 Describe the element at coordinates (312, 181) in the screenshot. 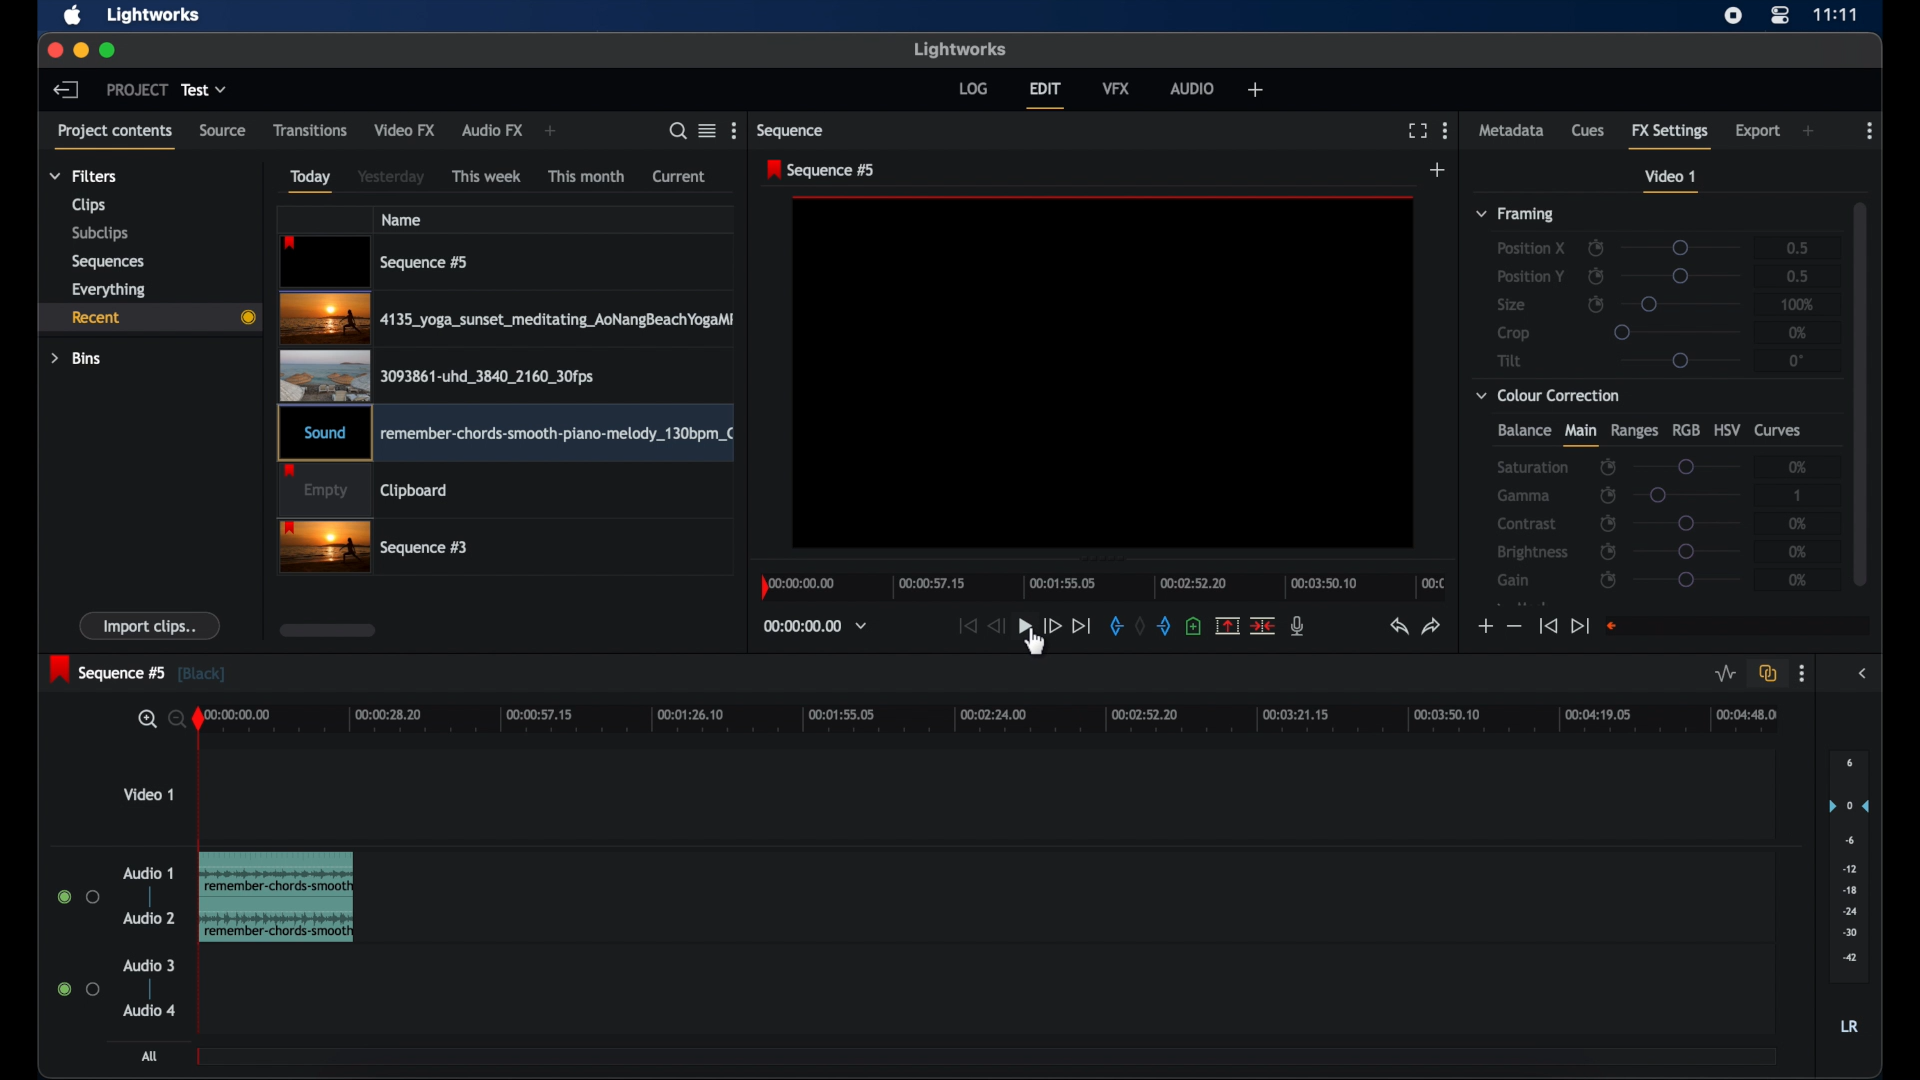

I see `today` at that location.